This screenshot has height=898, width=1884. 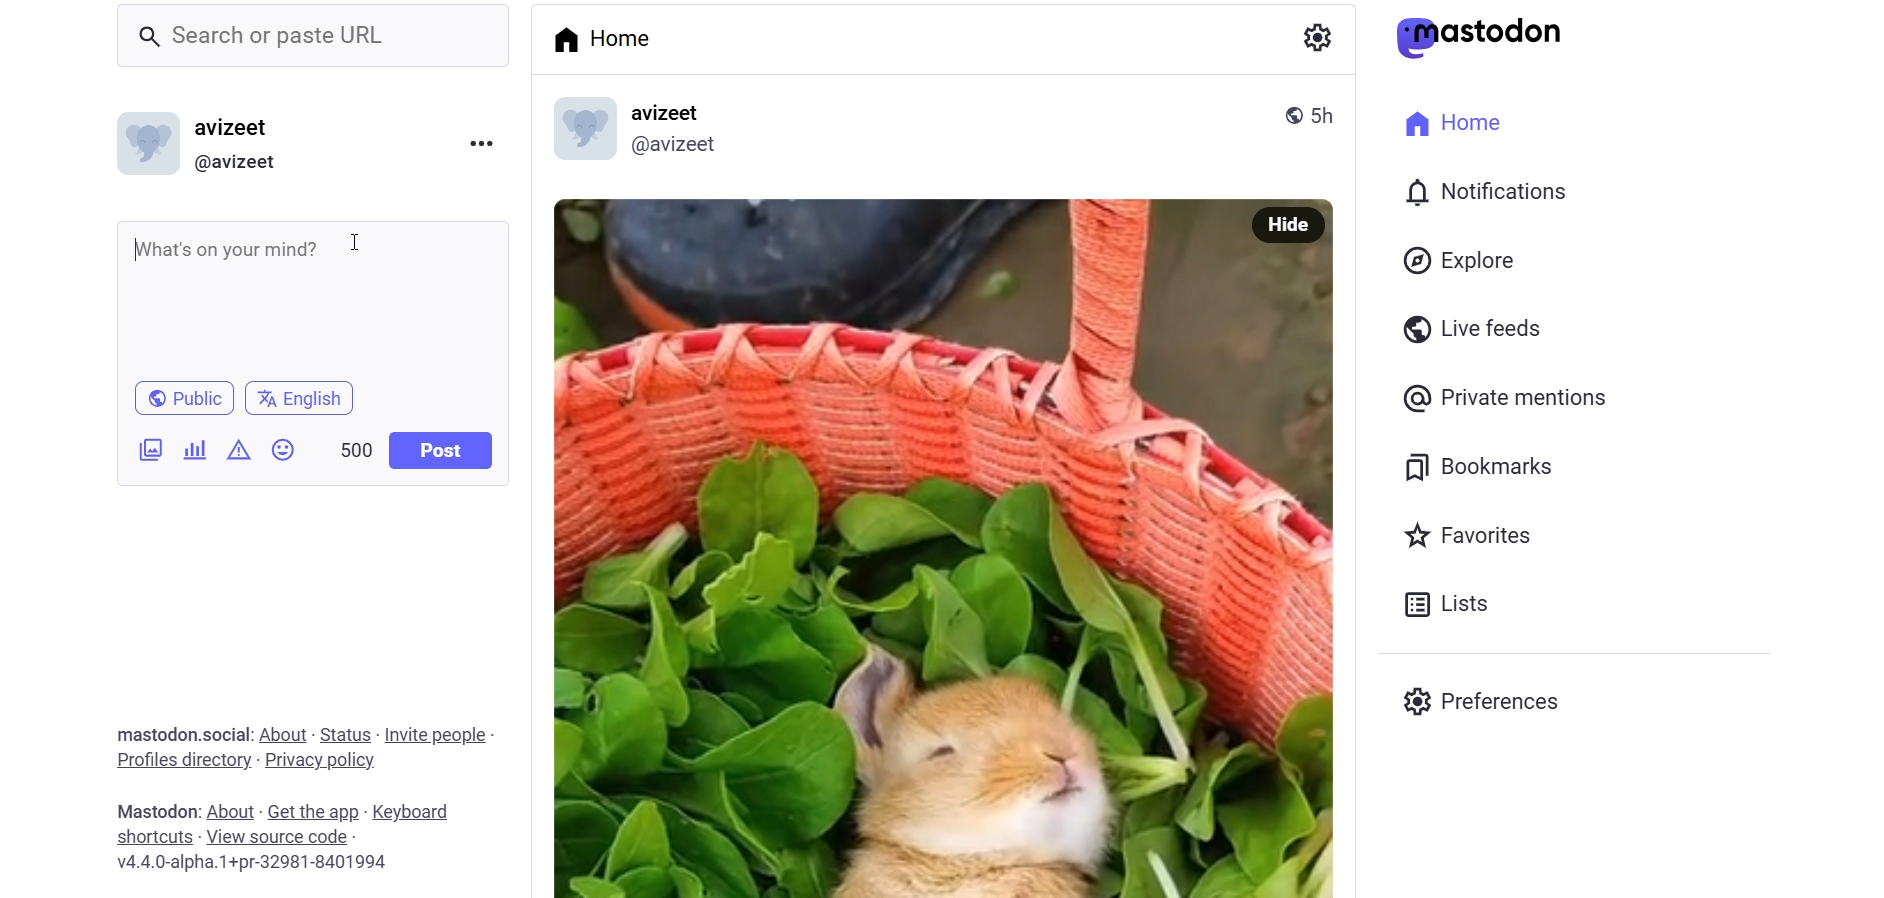 What do you see at coordinates (414, 811) in the screenshot?
I see `keyboard` at bounding box center [414, 811].